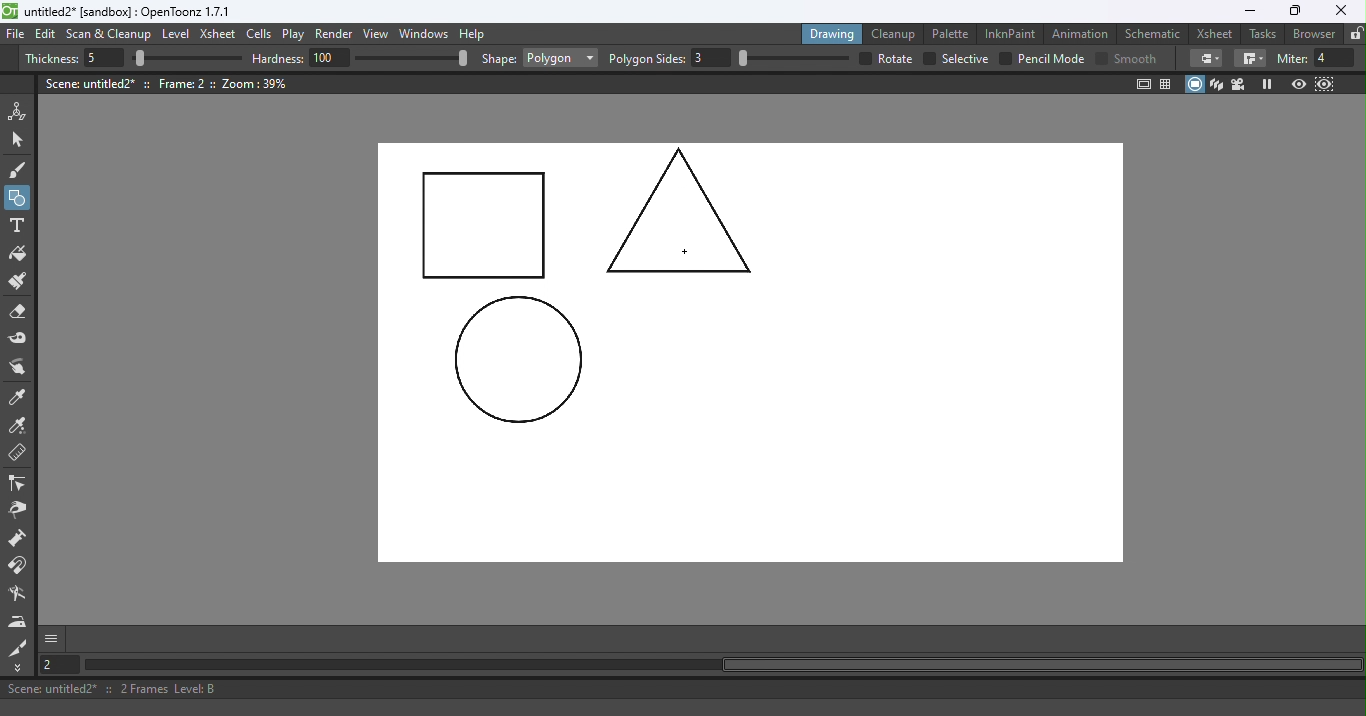  I want to click on Edit, so click(48, 34).